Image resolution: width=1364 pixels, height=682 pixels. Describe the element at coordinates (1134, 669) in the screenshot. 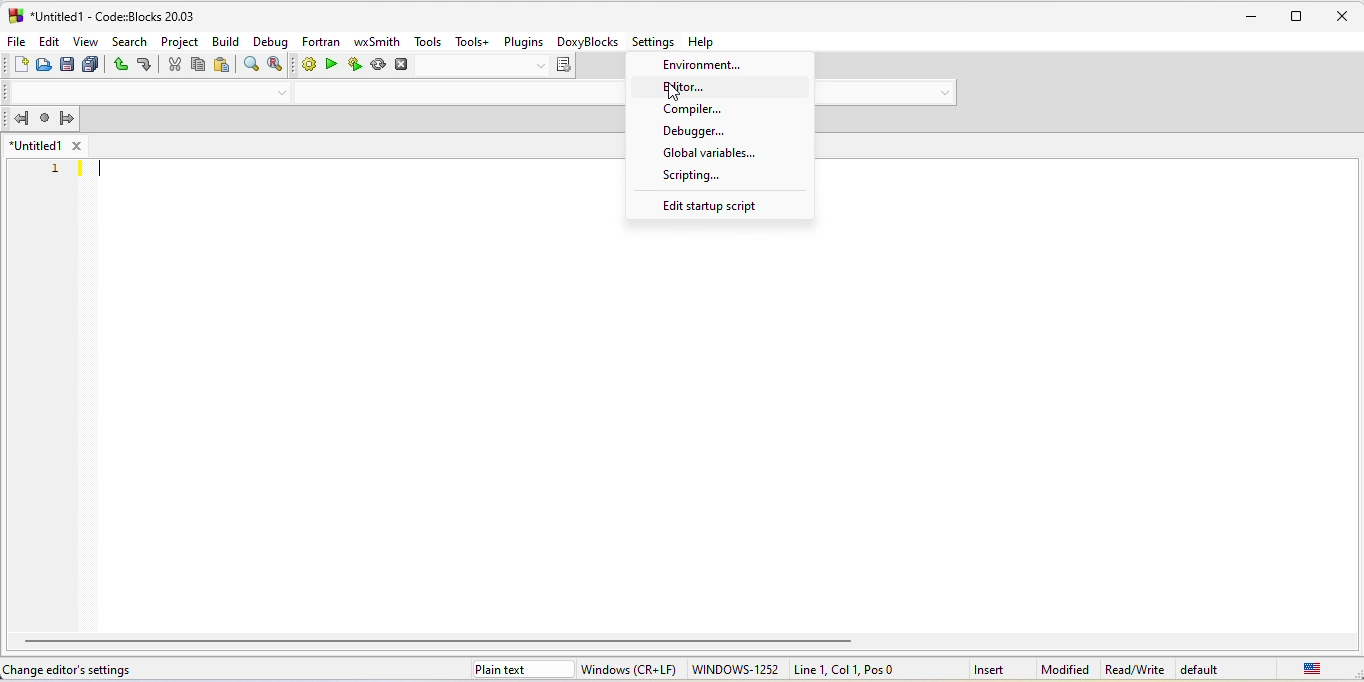

I see `Read/Write` at that location.